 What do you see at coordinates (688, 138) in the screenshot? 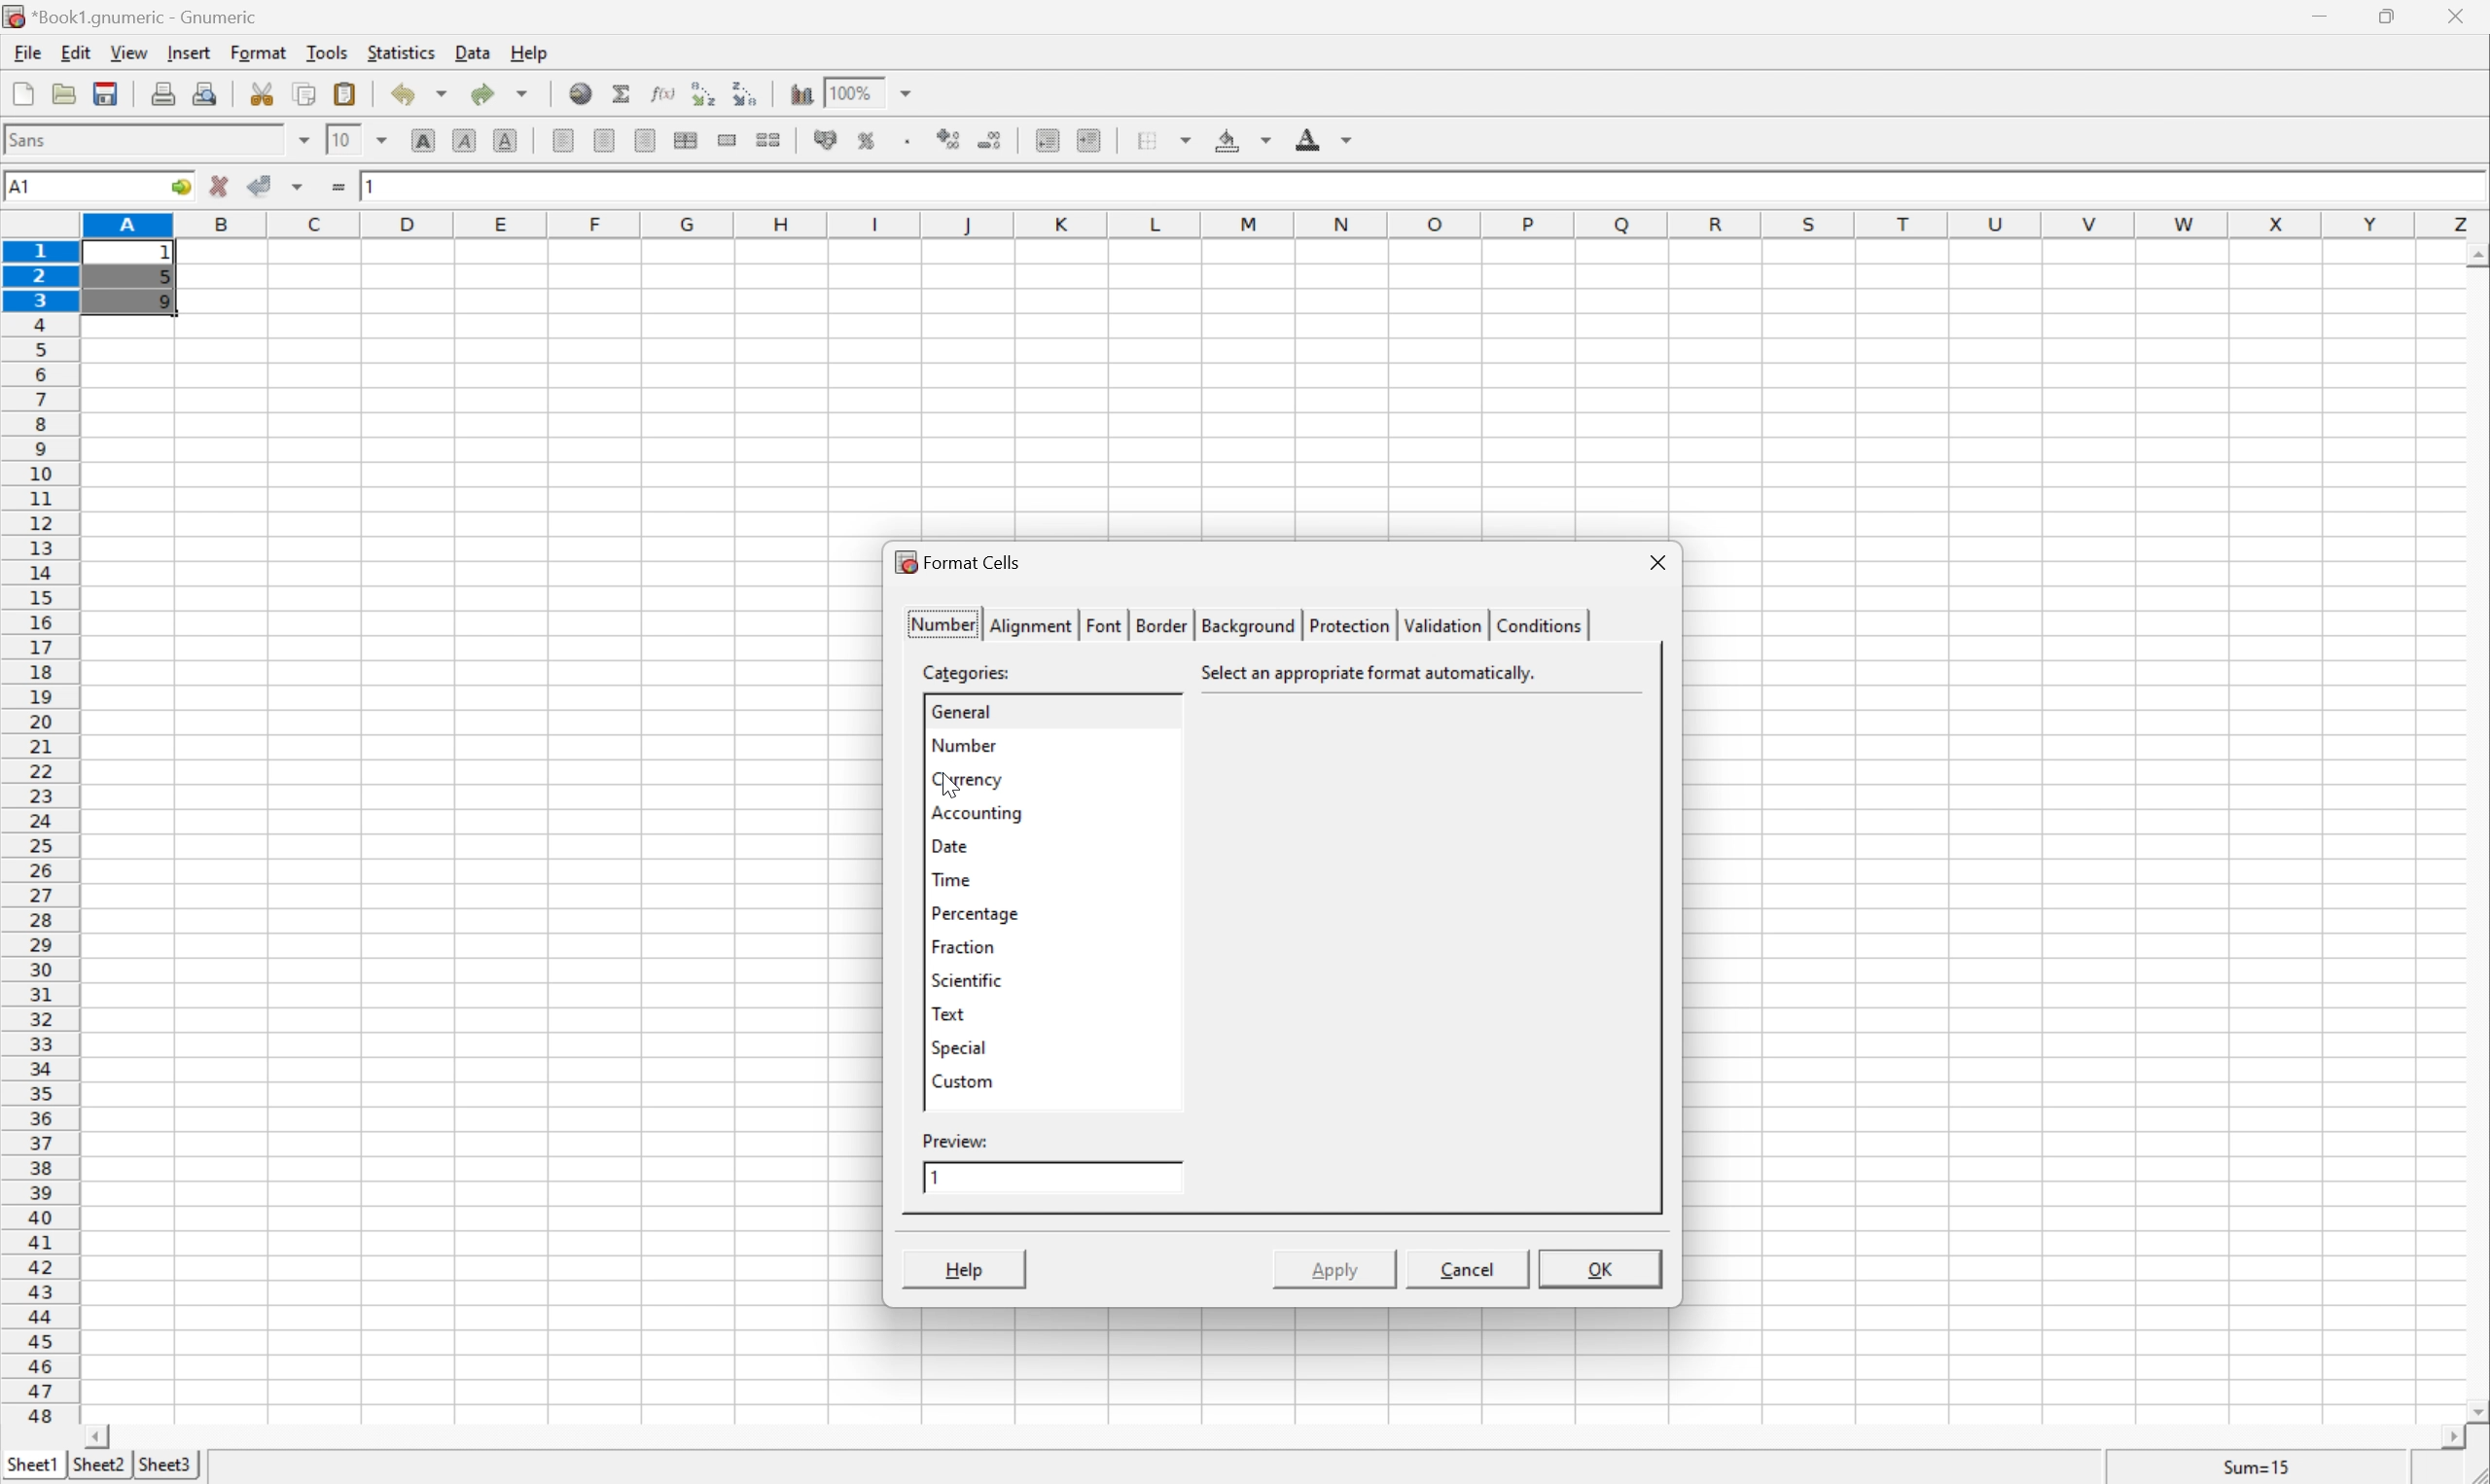
I see `center horizontally` at bounding box center [688, 138].